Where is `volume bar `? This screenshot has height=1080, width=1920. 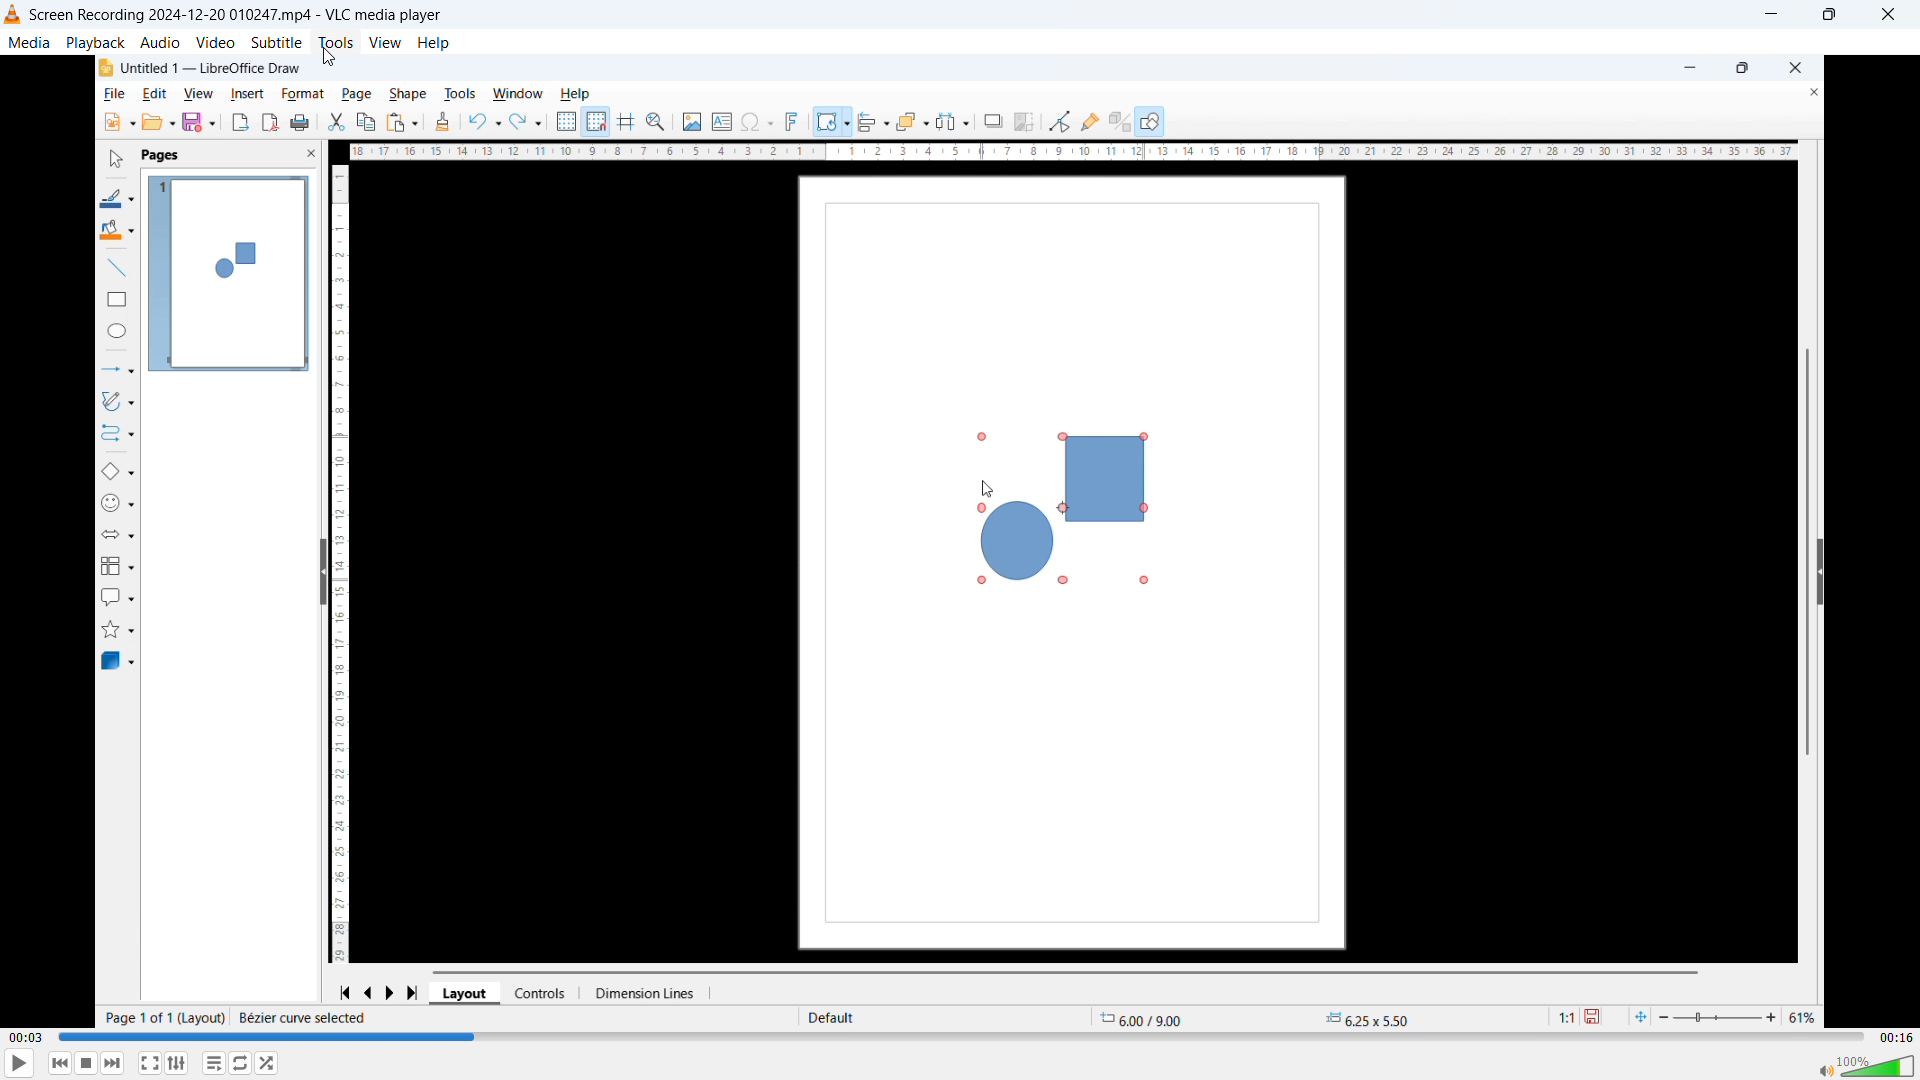 volume bar  is located at coordinates (1867, 1065).